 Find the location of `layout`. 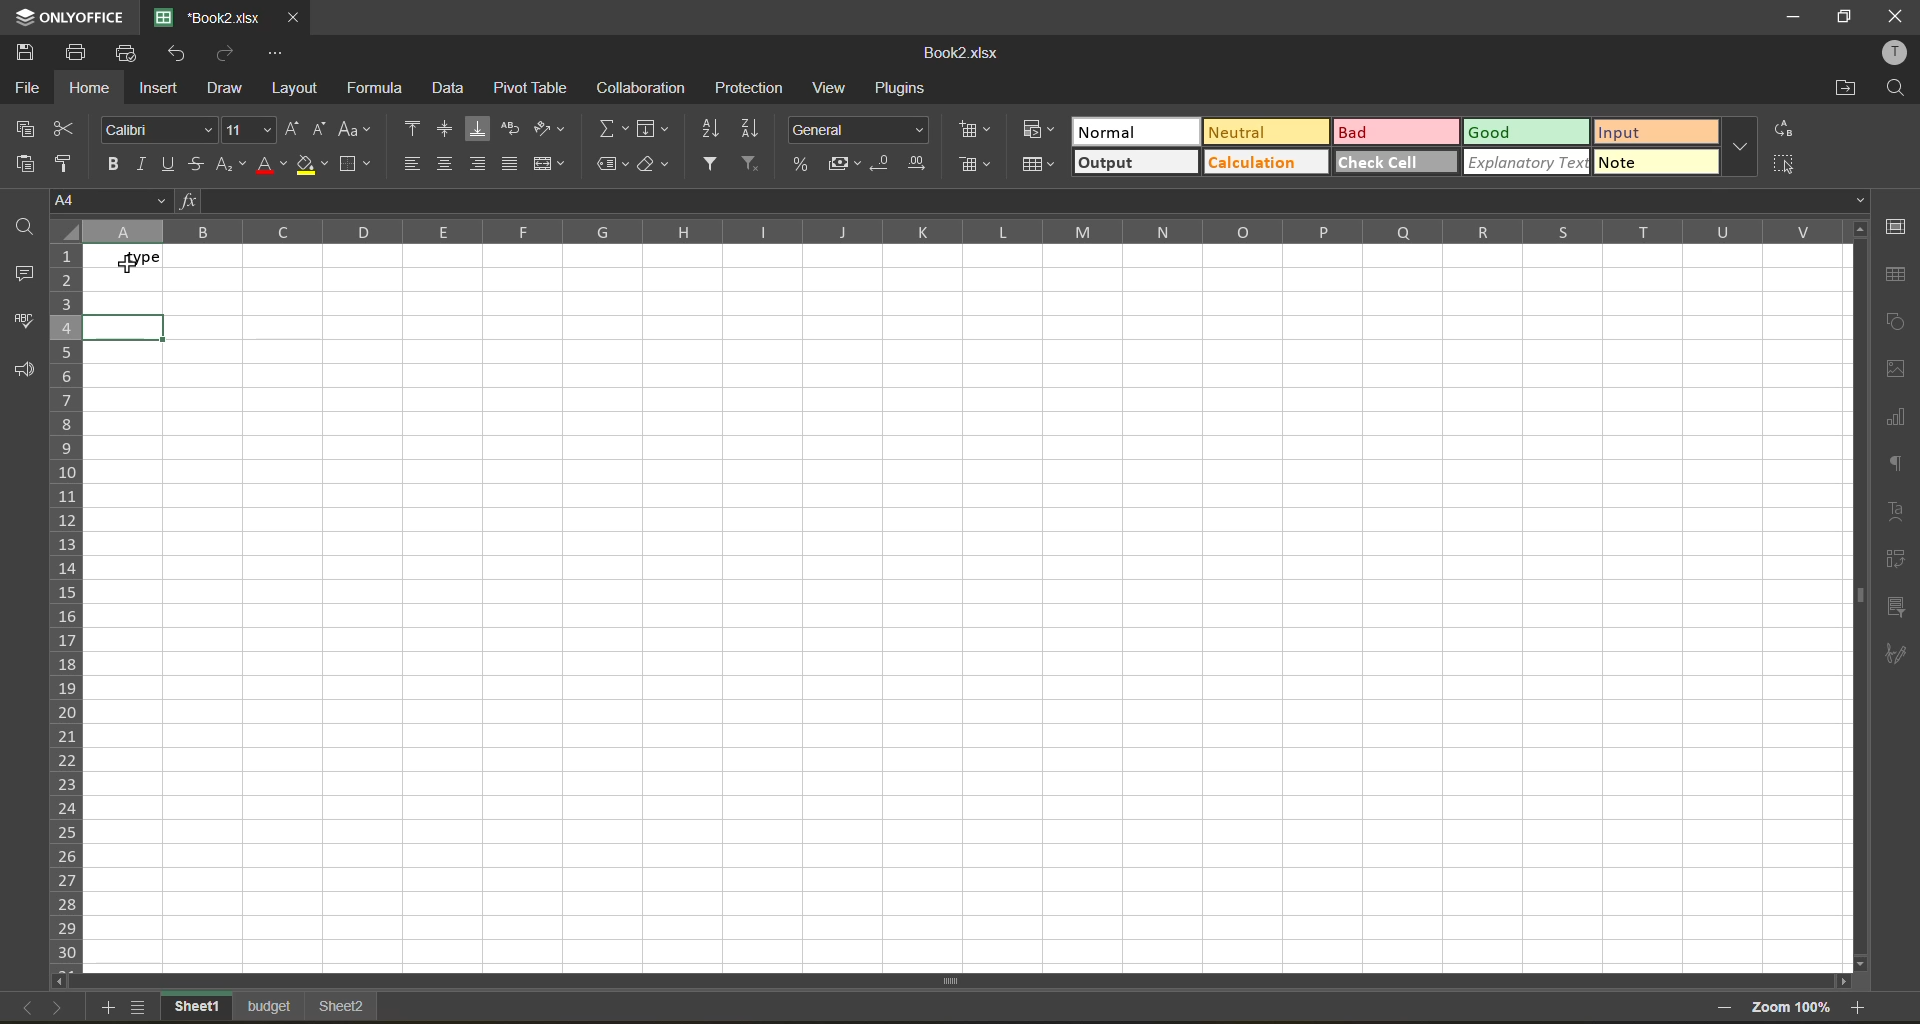

layout is located at coordinates (295, 86).